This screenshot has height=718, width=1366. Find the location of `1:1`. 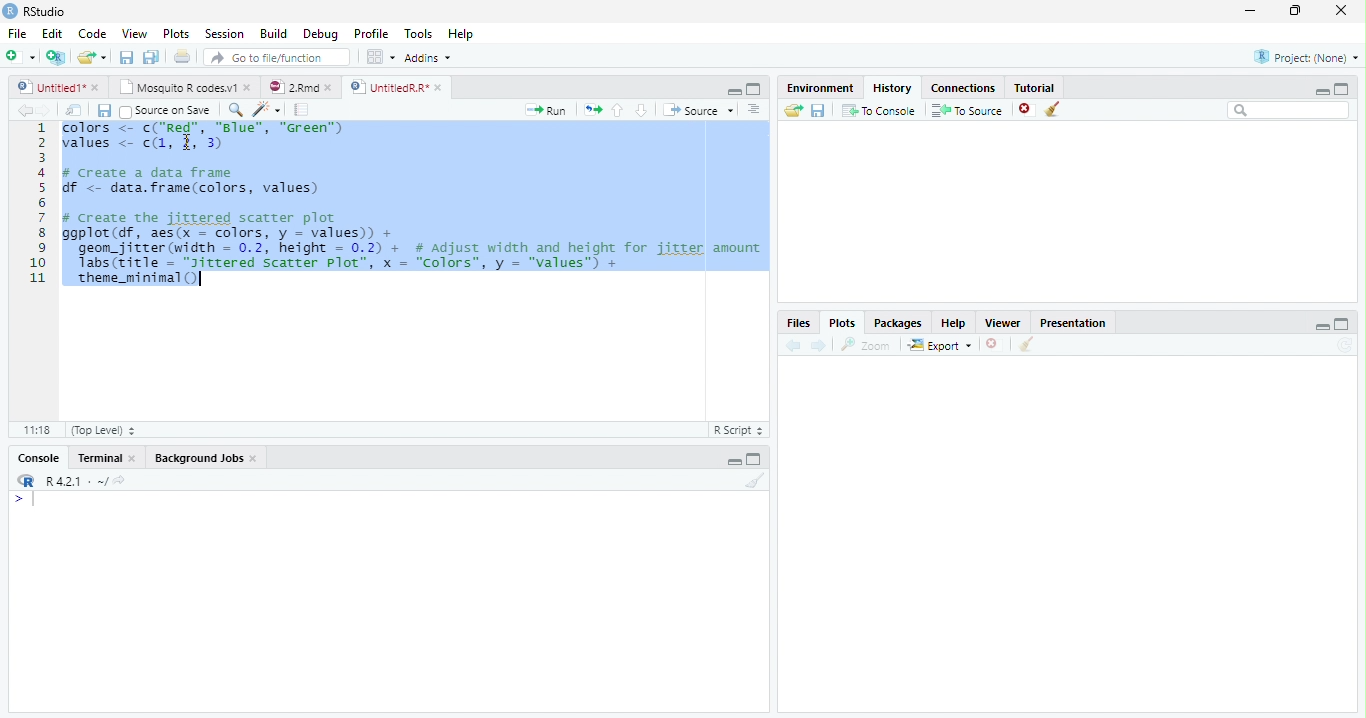

1:1 is located at coordinates (36, 430).